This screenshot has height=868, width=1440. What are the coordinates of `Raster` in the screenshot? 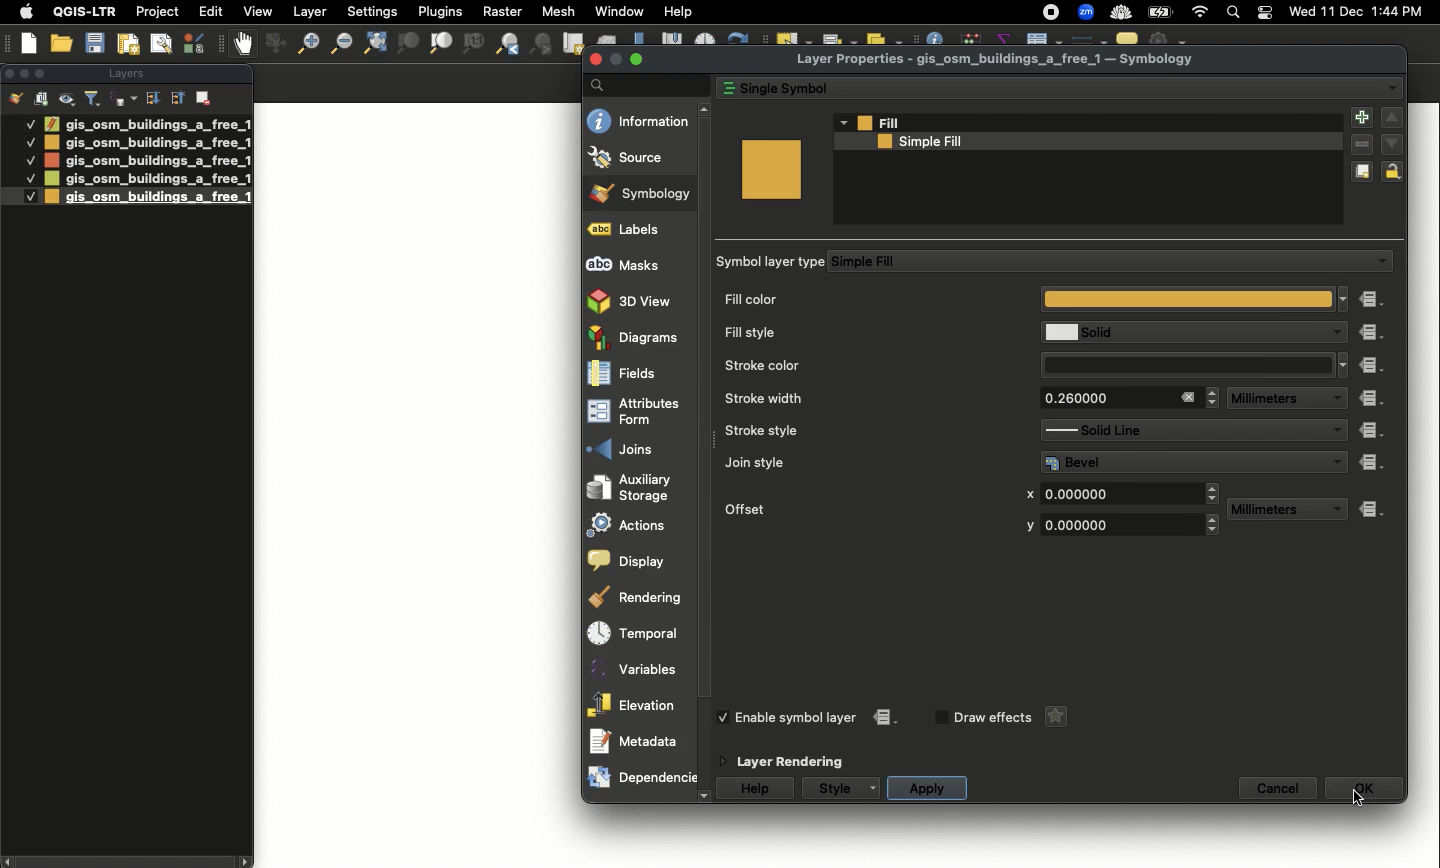 It's located at (500, 12).